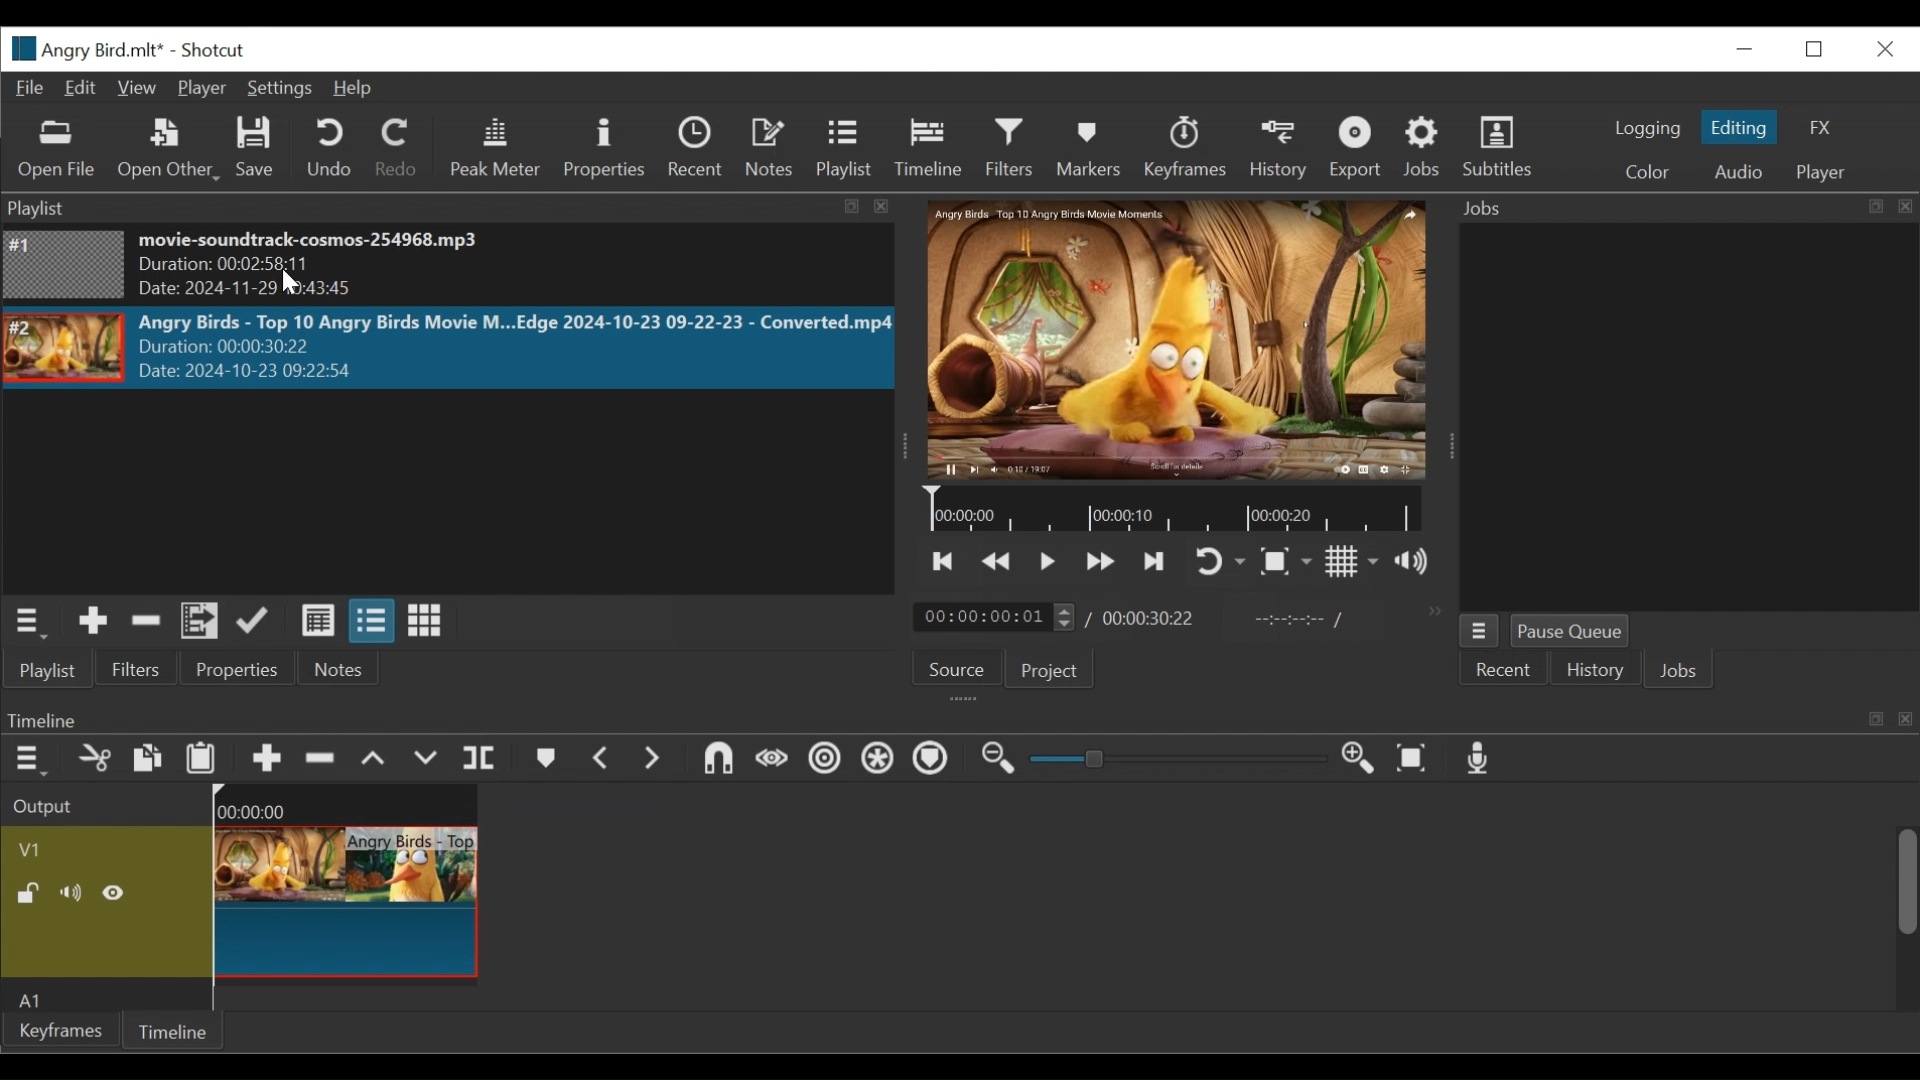  What do you see at coordinates (1817, 47) in the screenshot?
I see `Restore` at bounding box center [1817, 47].